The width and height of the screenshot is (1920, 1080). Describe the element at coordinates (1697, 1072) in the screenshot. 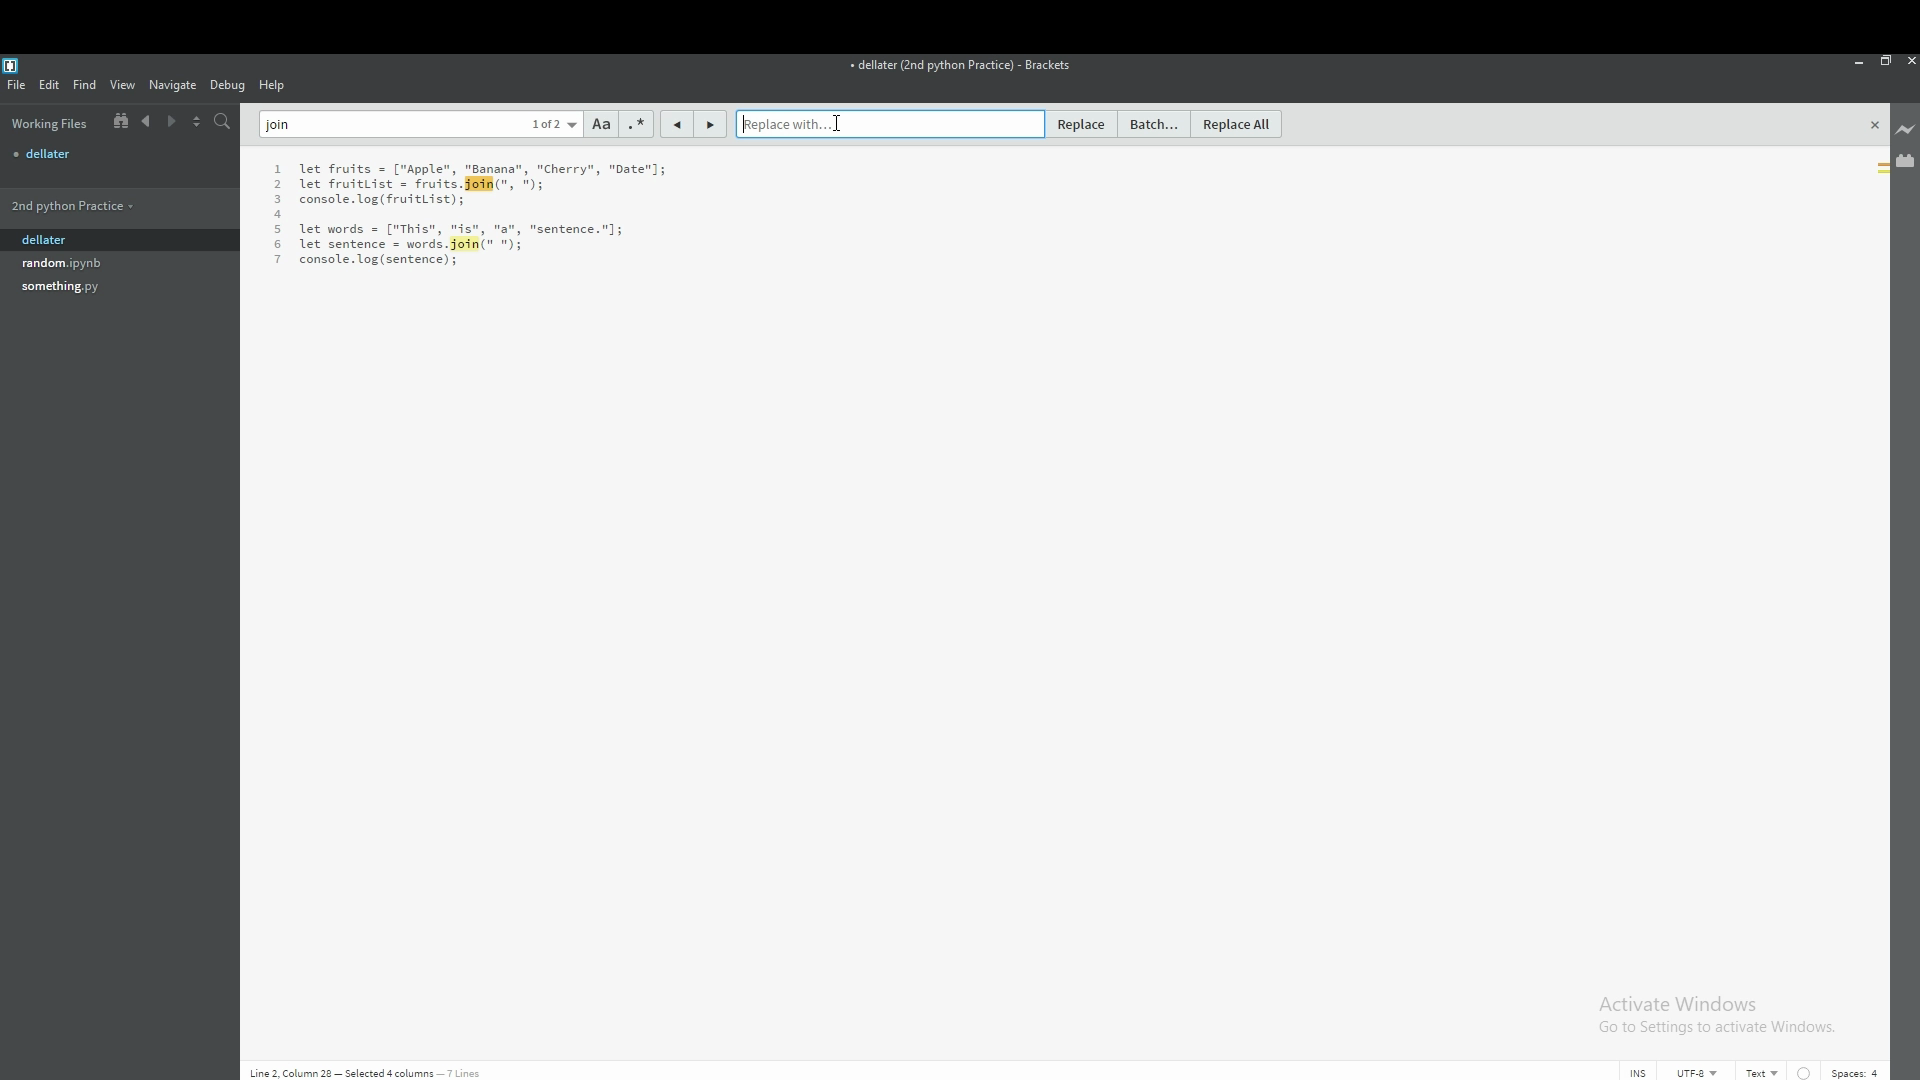

I see `encoding` at that location.